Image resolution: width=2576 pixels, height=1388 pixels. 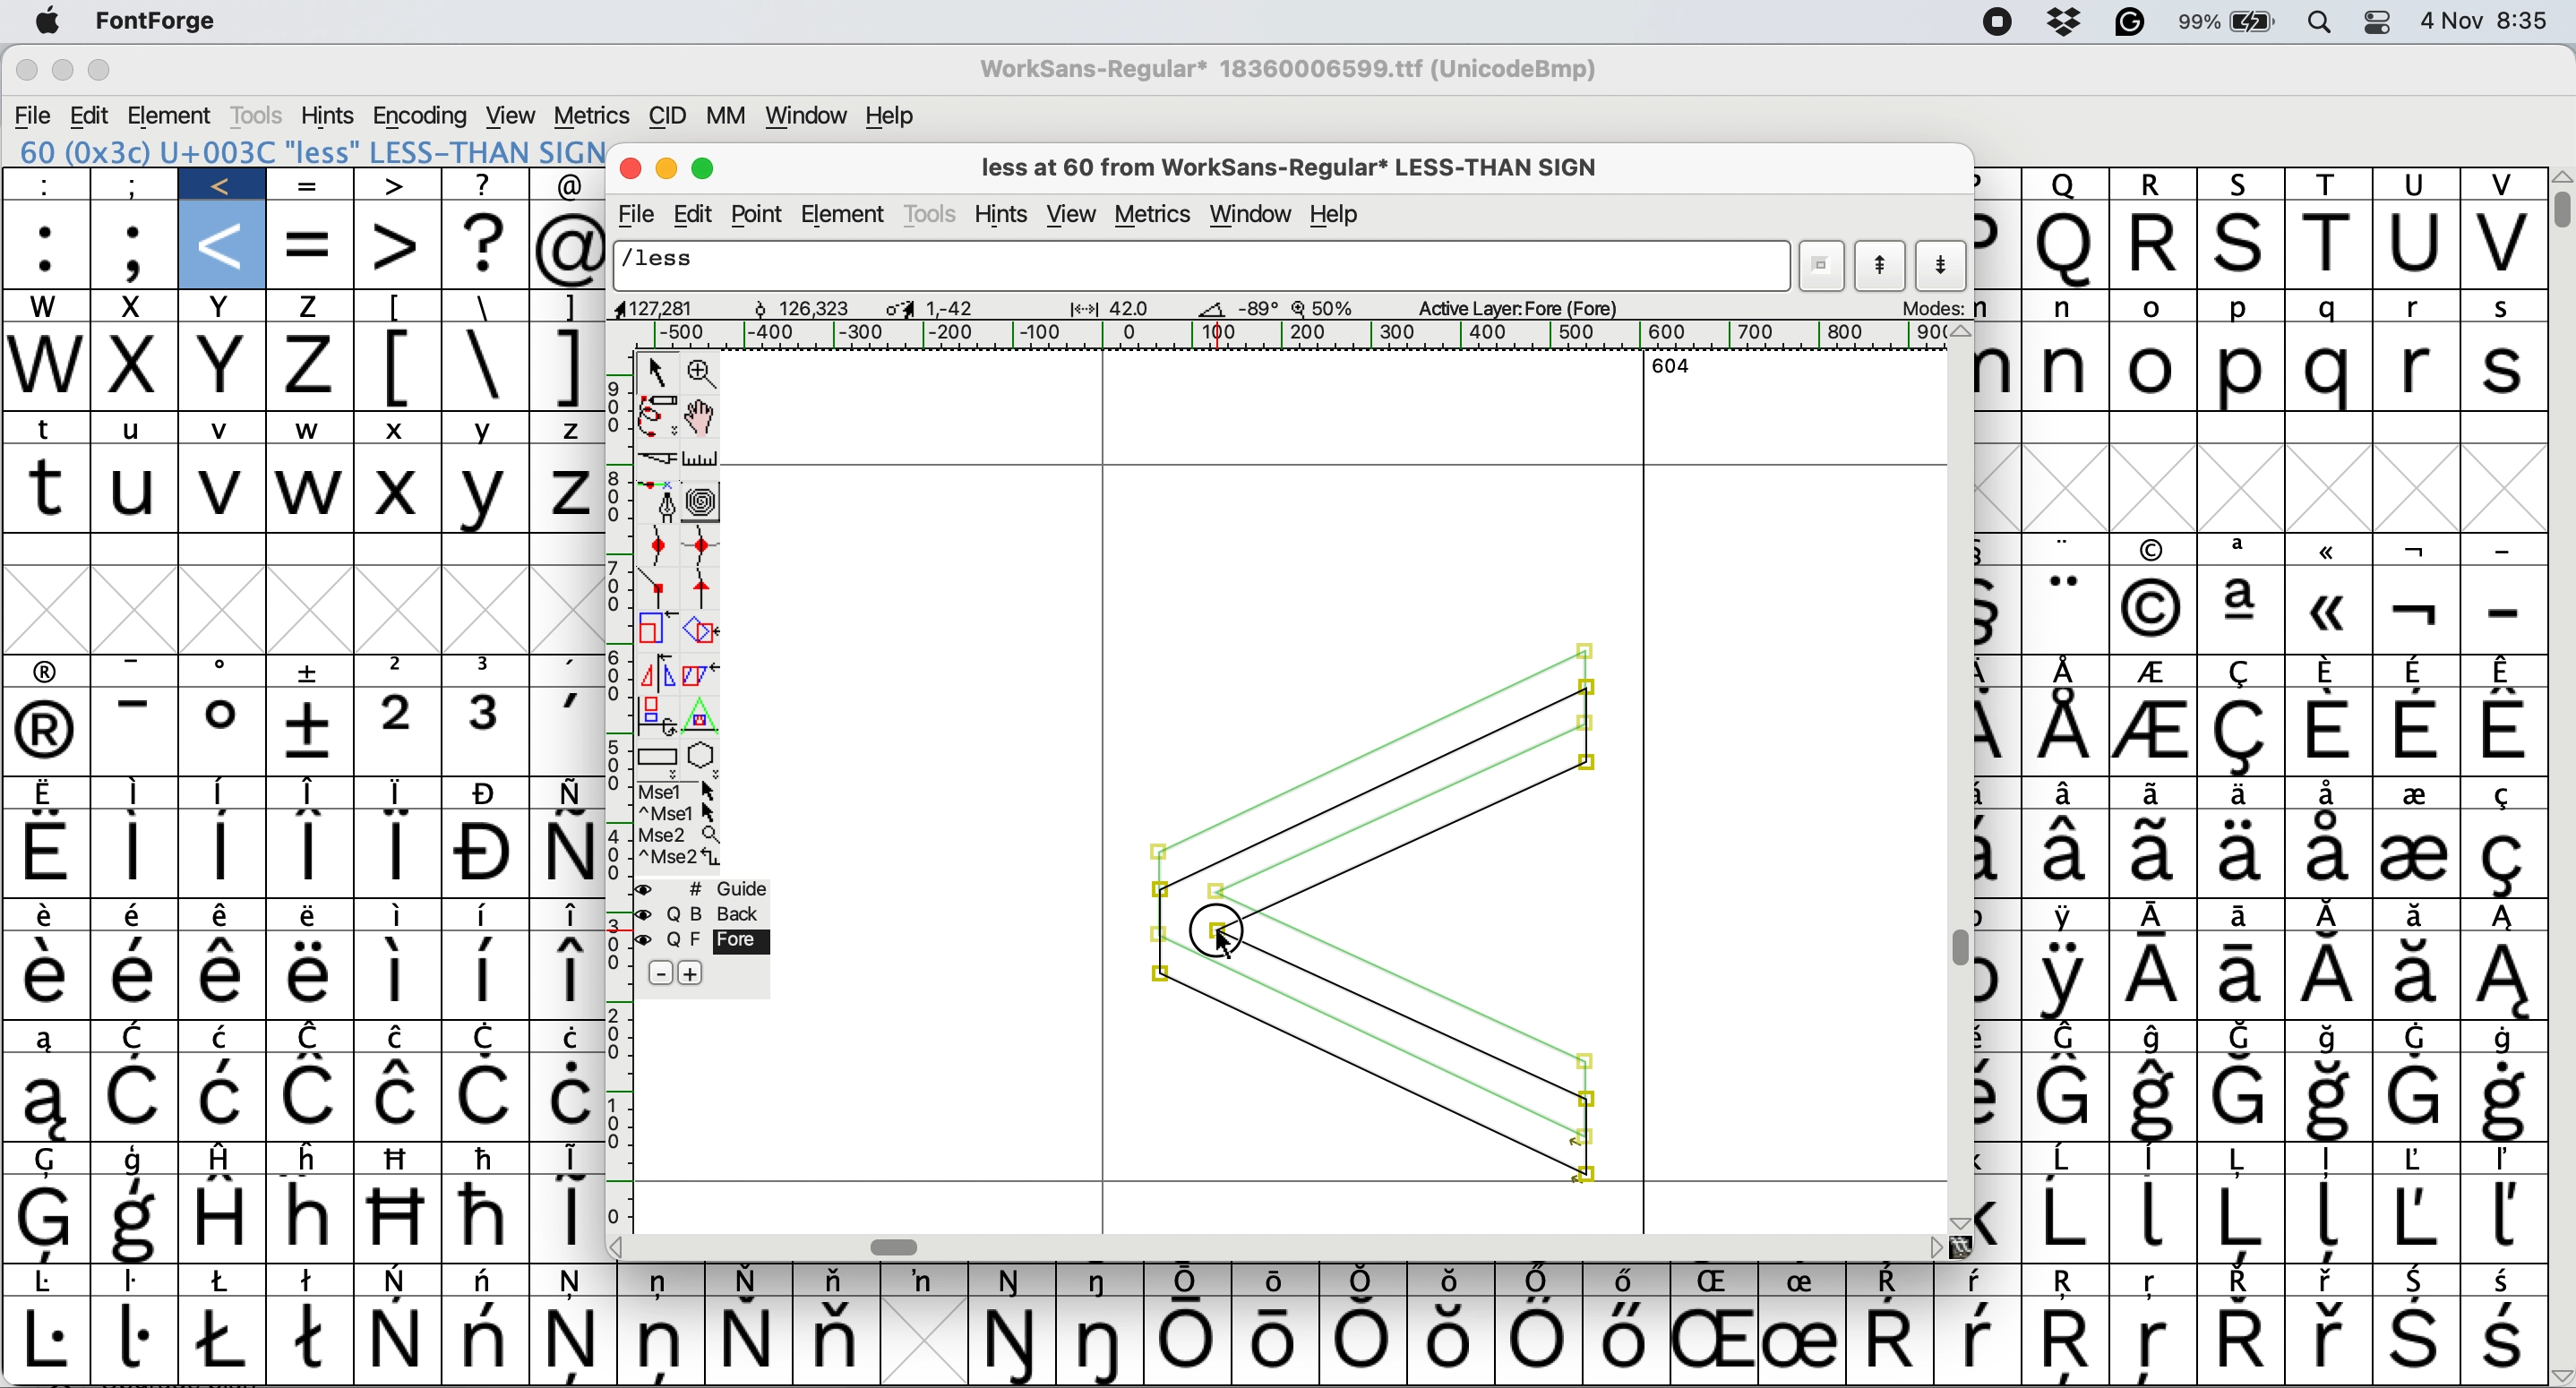 I want to click on [, so click(x=401, y=307).